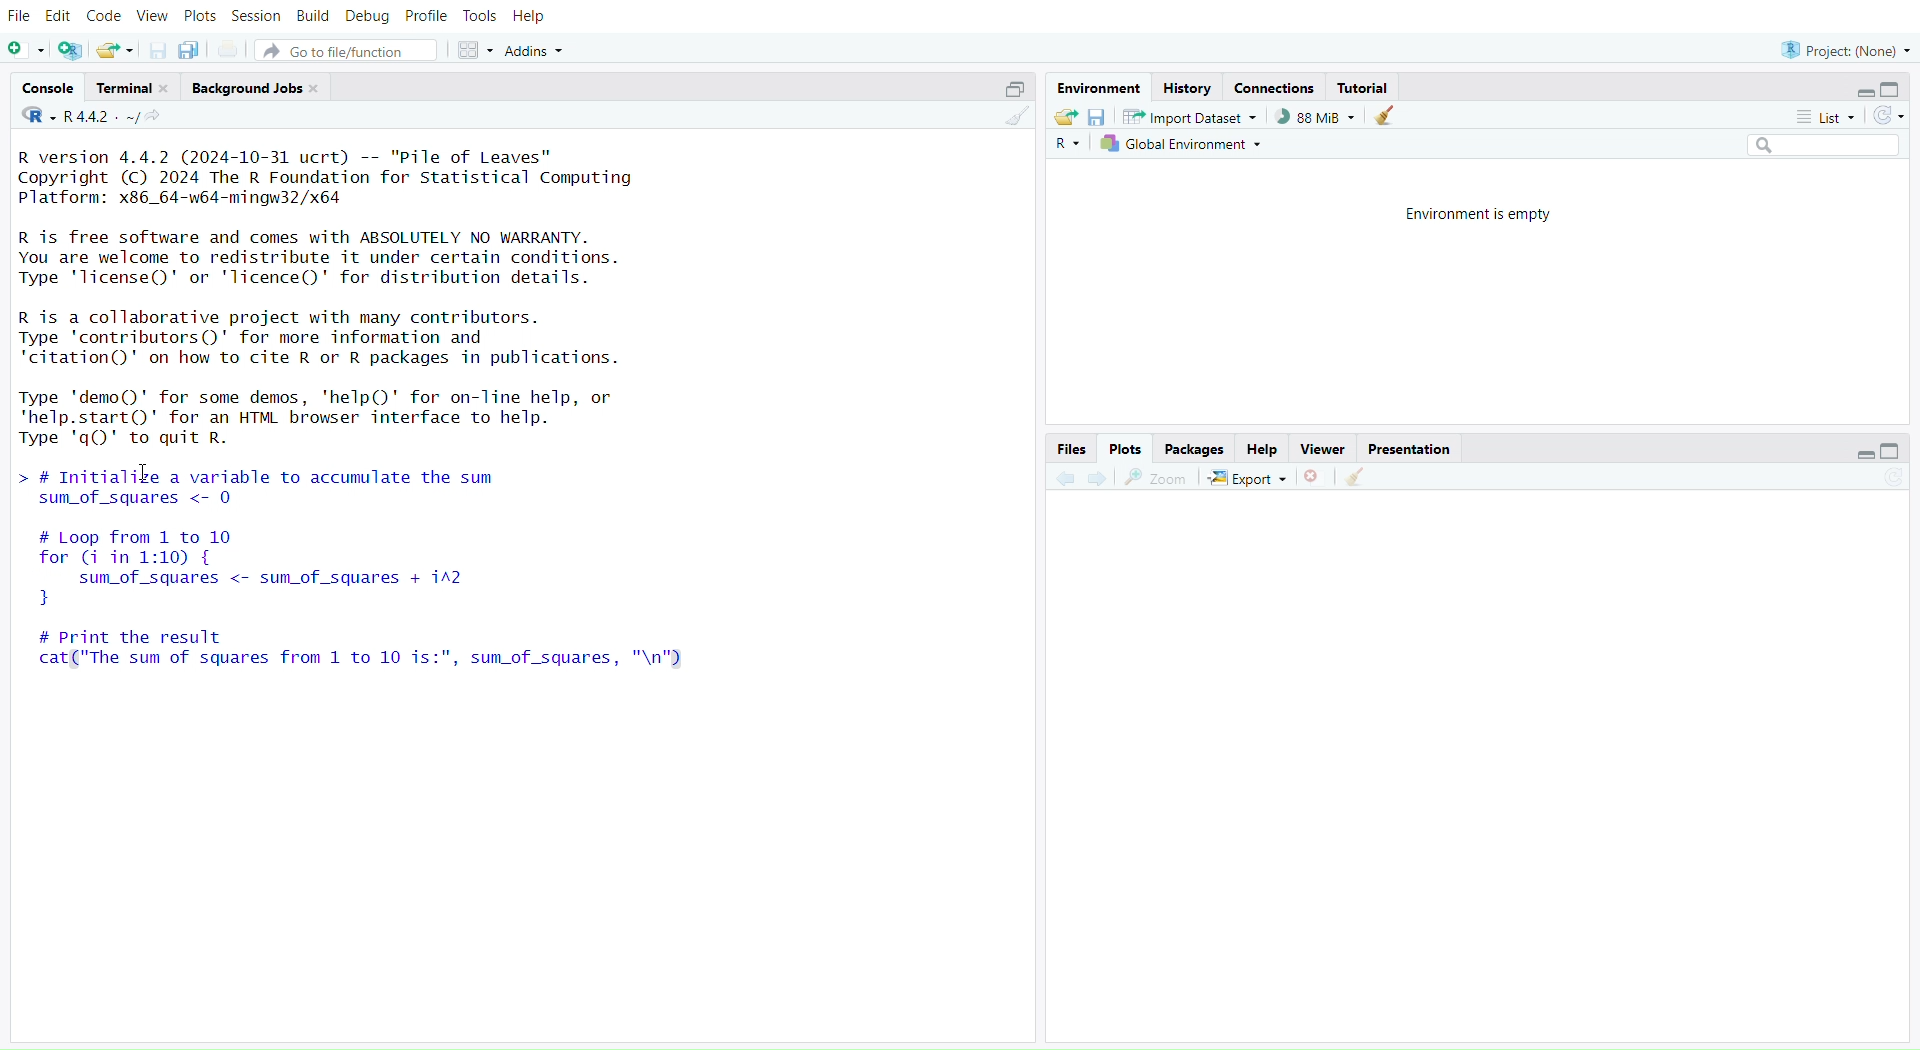  I want to click on import dataset, so click(1197, 117).